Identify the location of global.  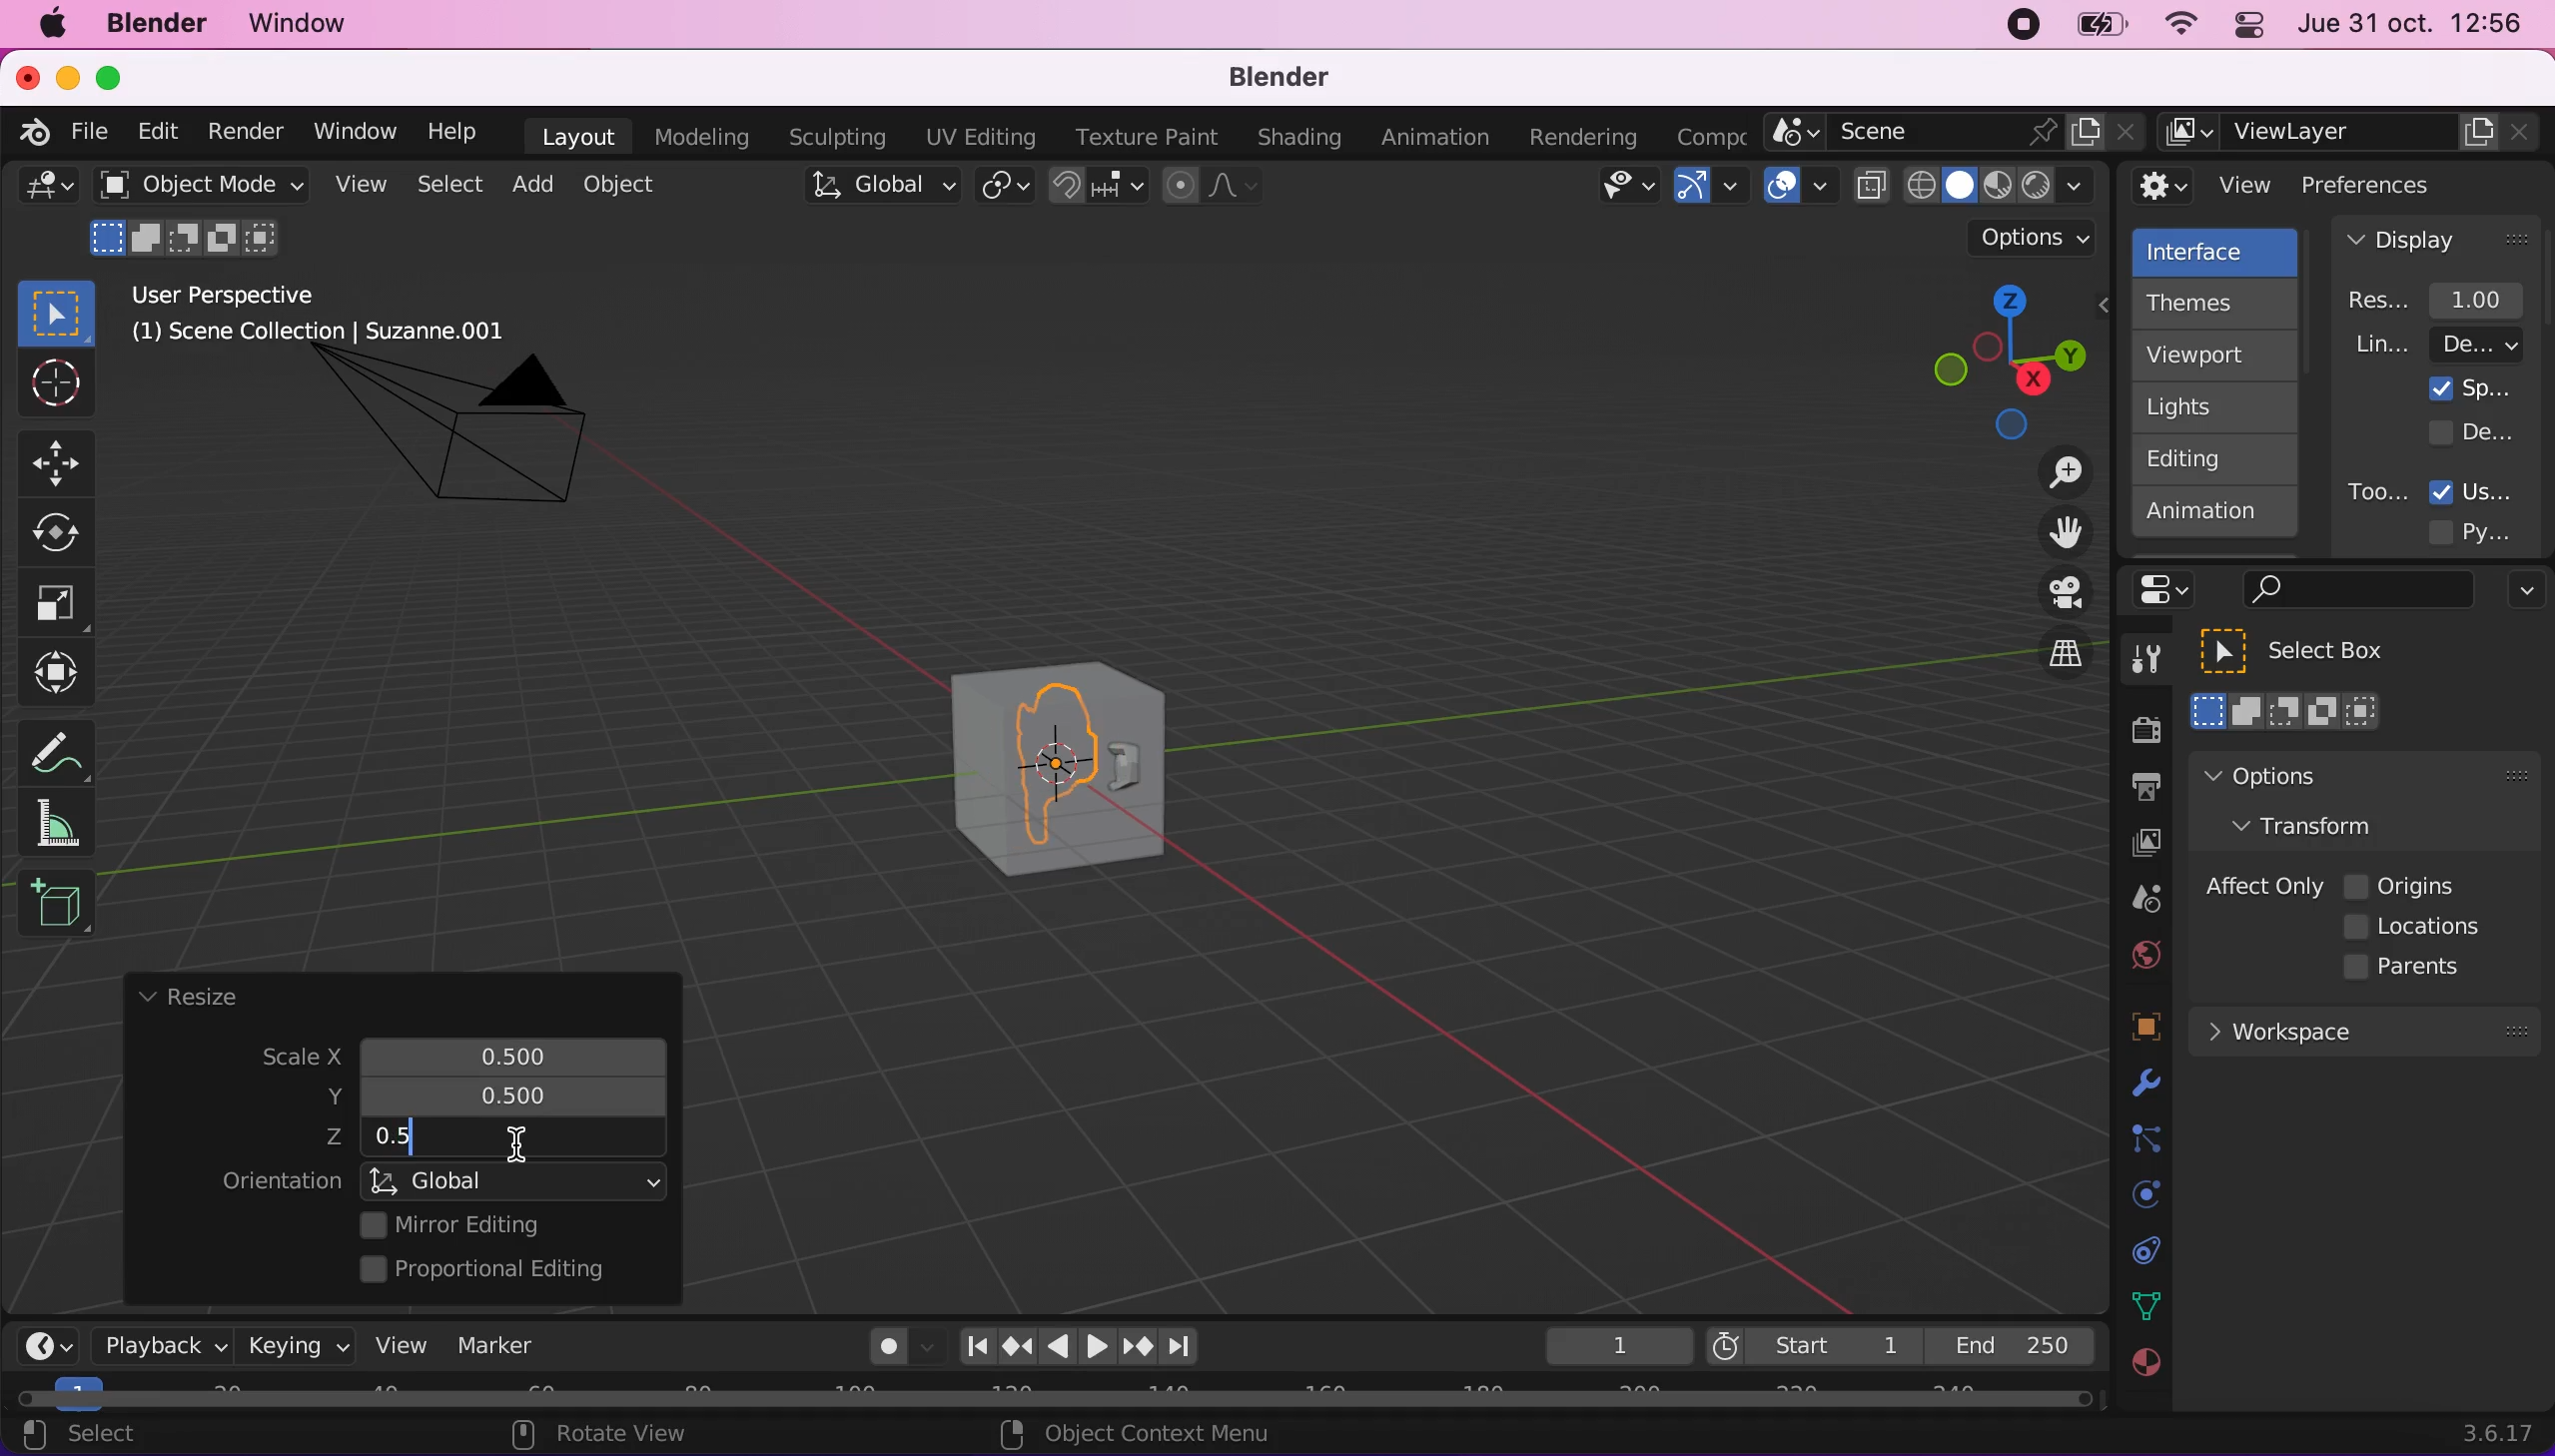
(877, 189).